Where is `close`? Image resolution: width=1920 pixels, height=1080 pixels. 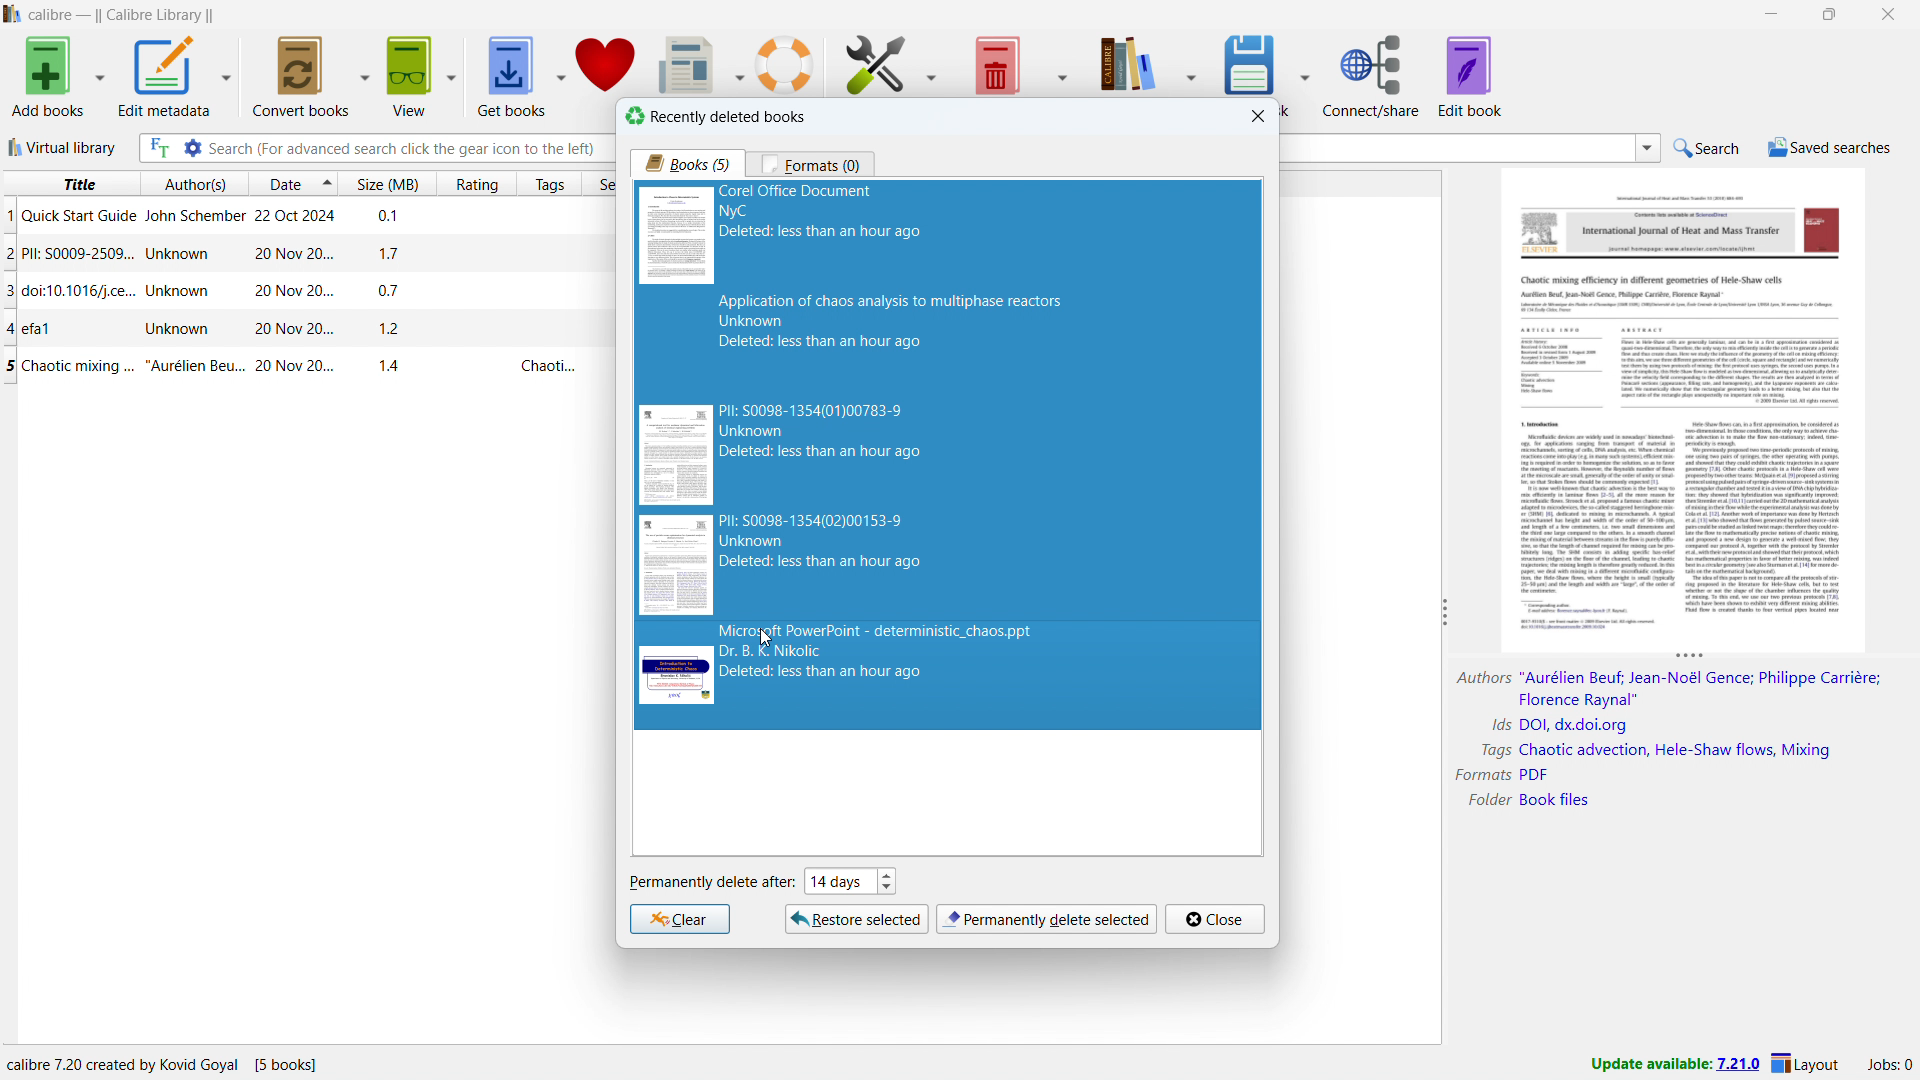
close is located at coordinates (1886, 14).